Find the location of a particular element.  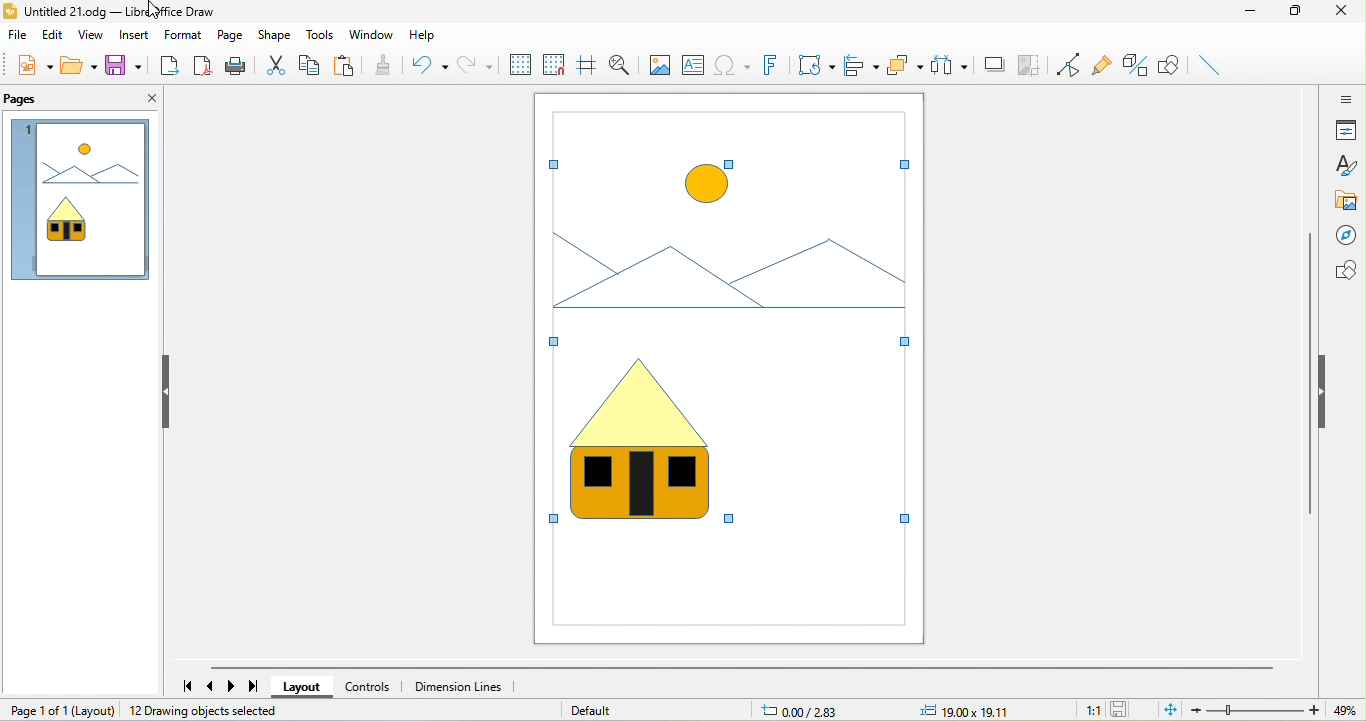

shape is located at coordinates (276, 35).